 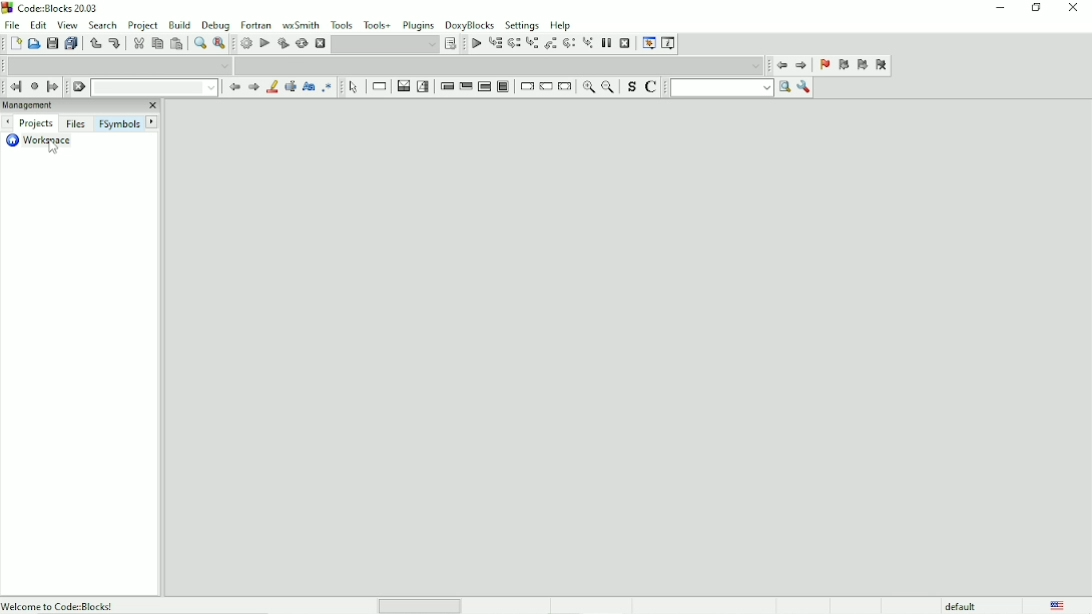 I want to click on Build and run, so click(x=282, y=43).